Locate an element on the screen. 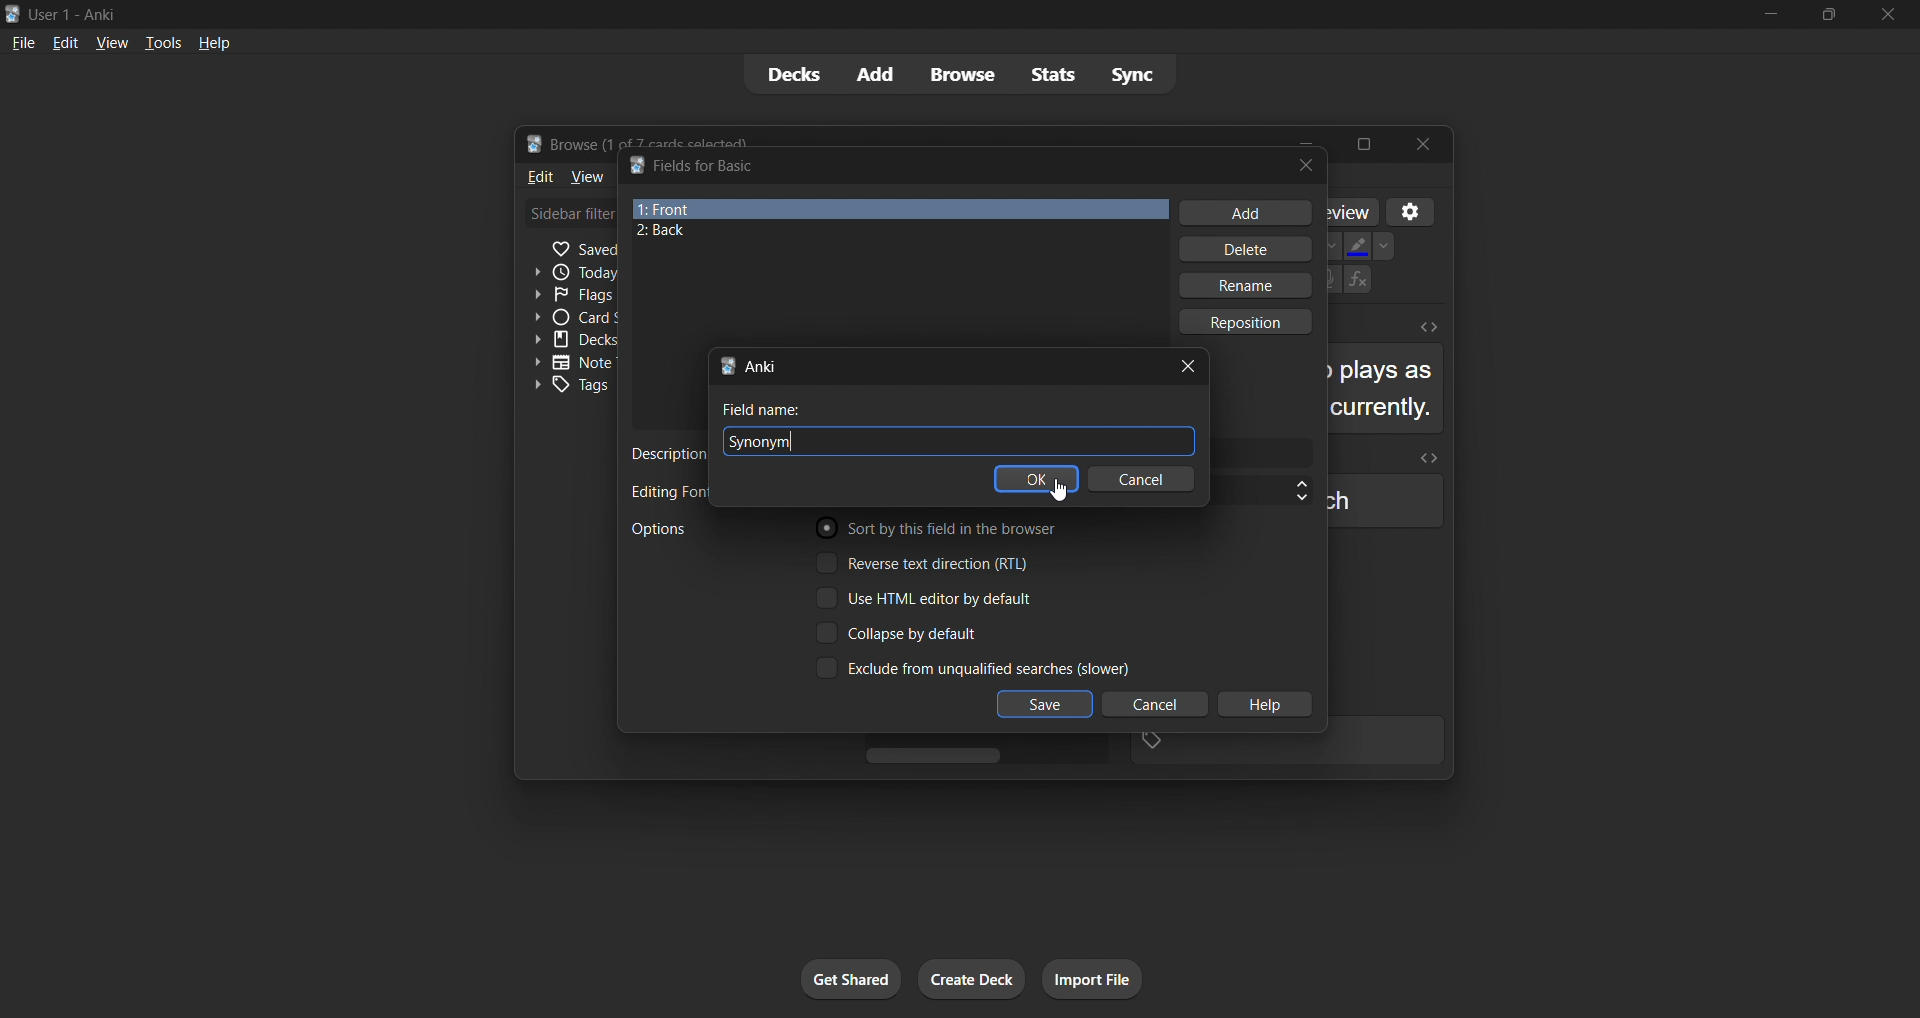  import file is located at coordinates (1098, 978).